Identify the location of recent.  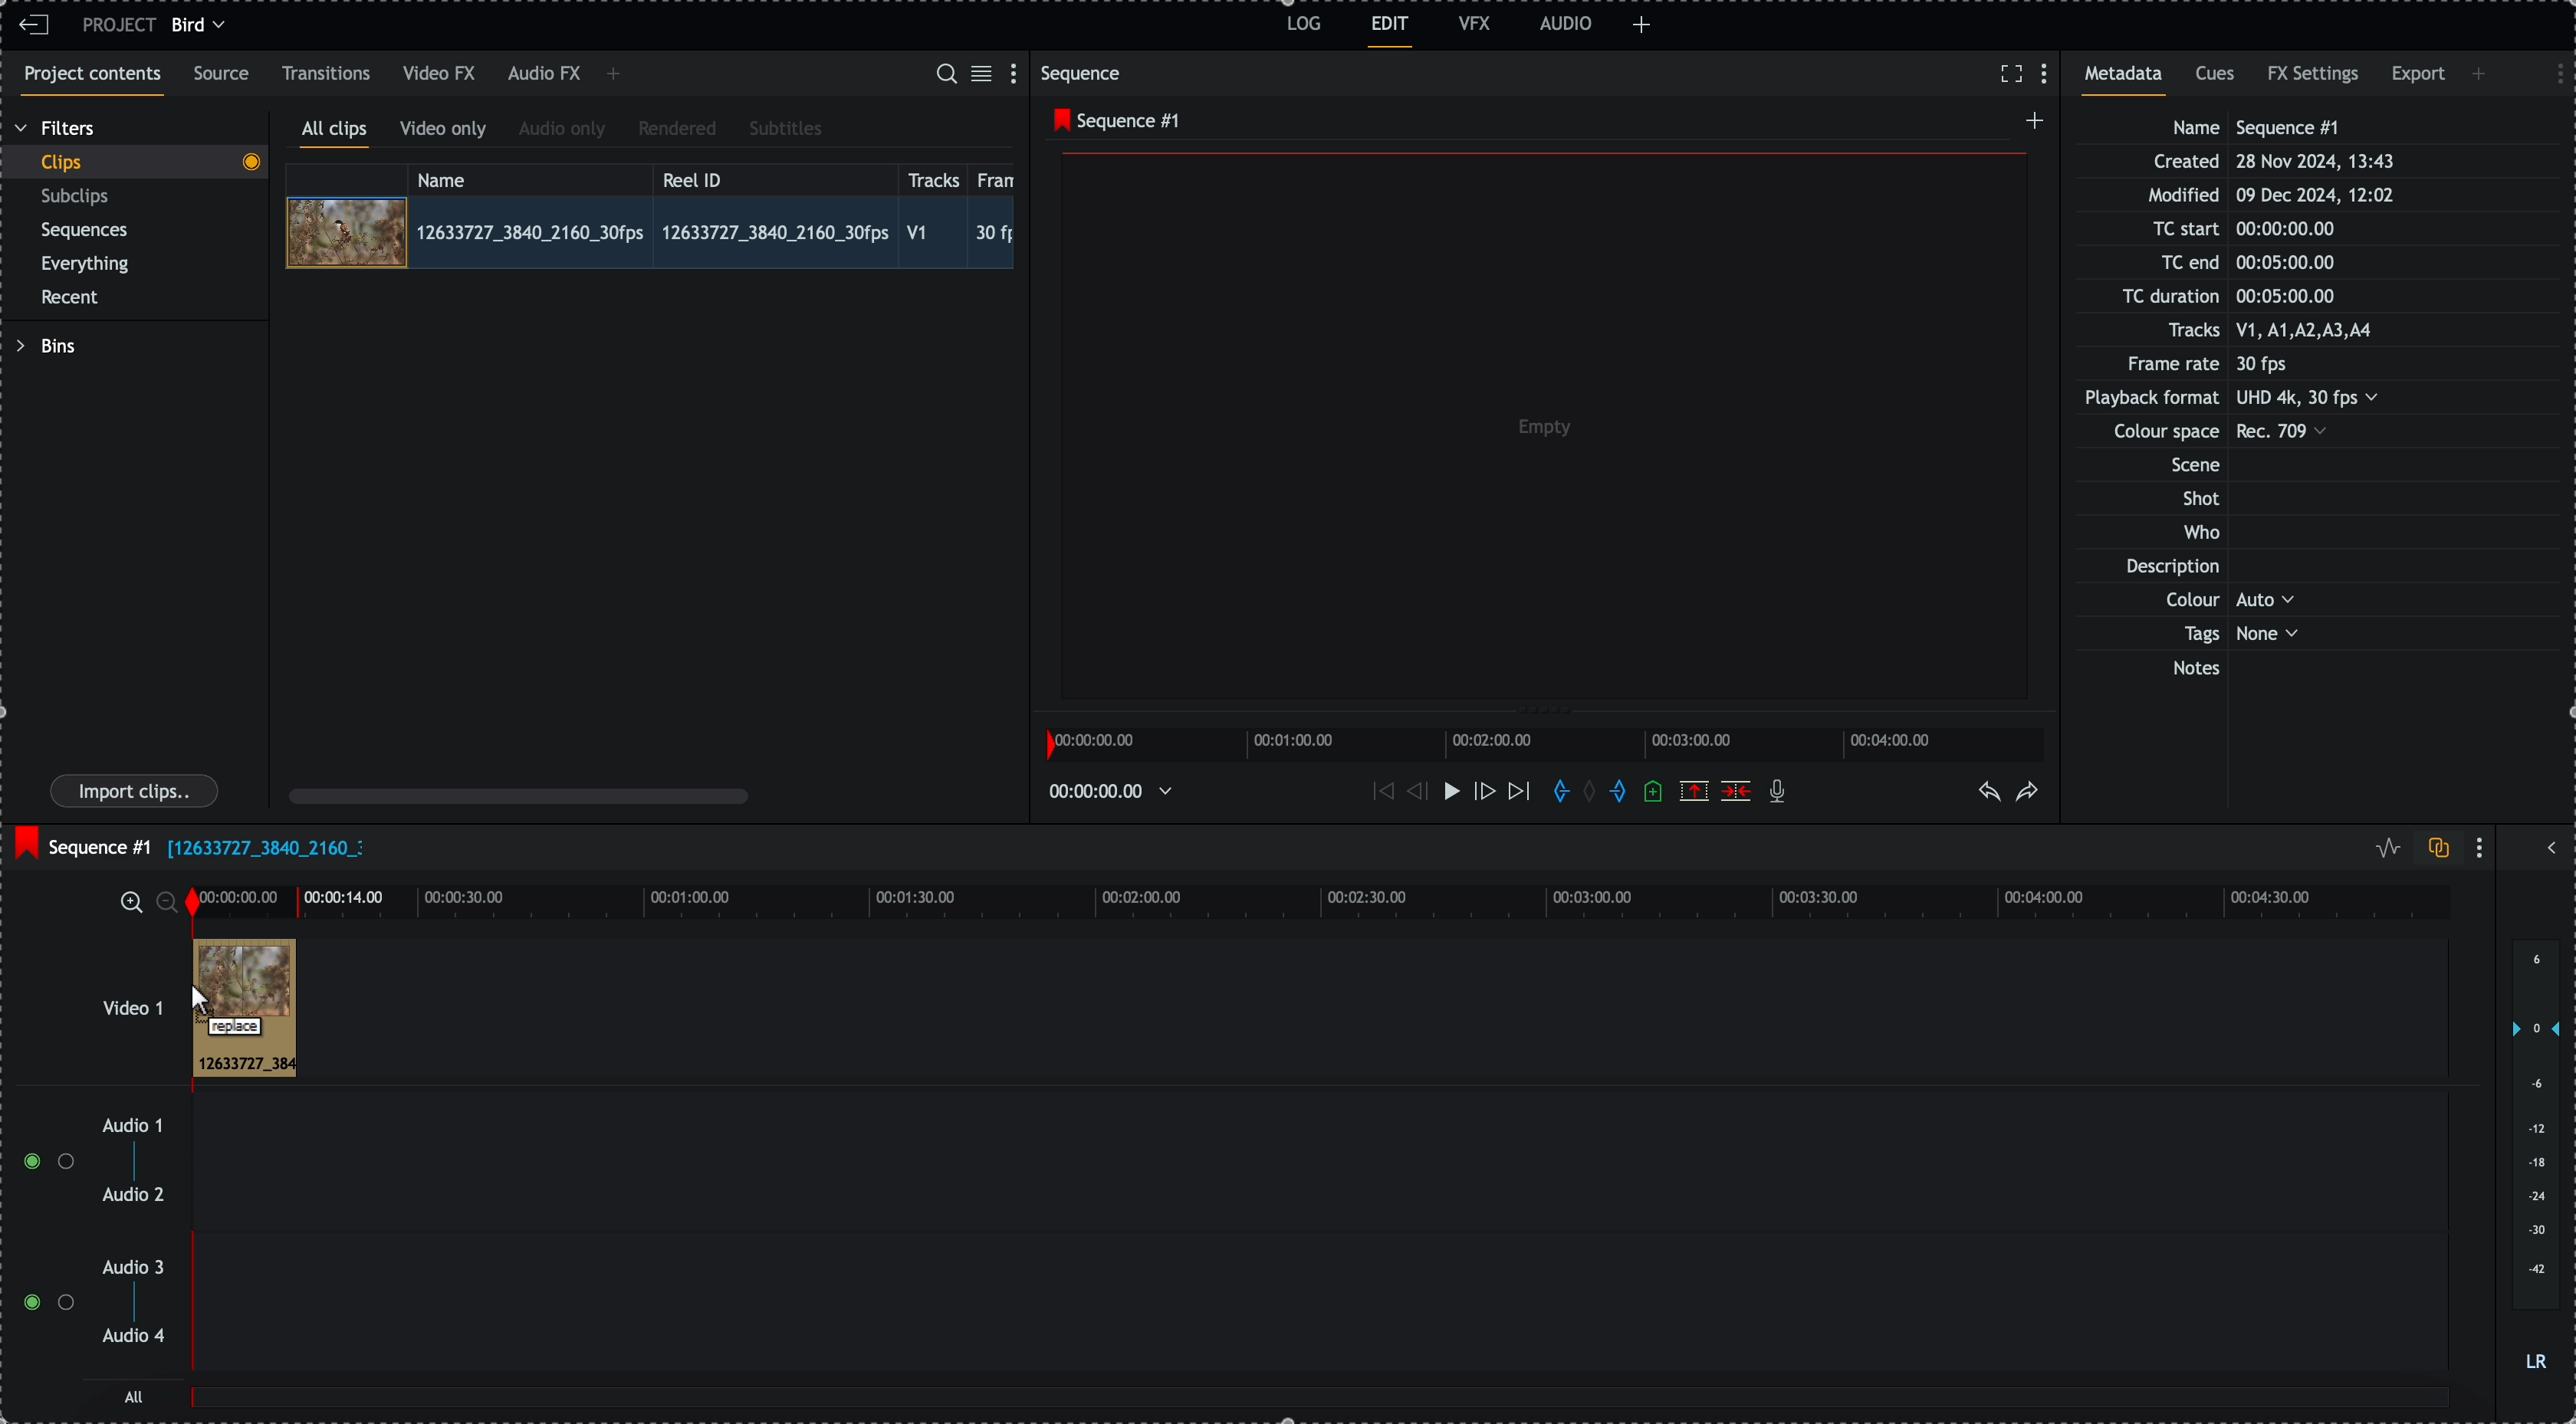
(74, 299).